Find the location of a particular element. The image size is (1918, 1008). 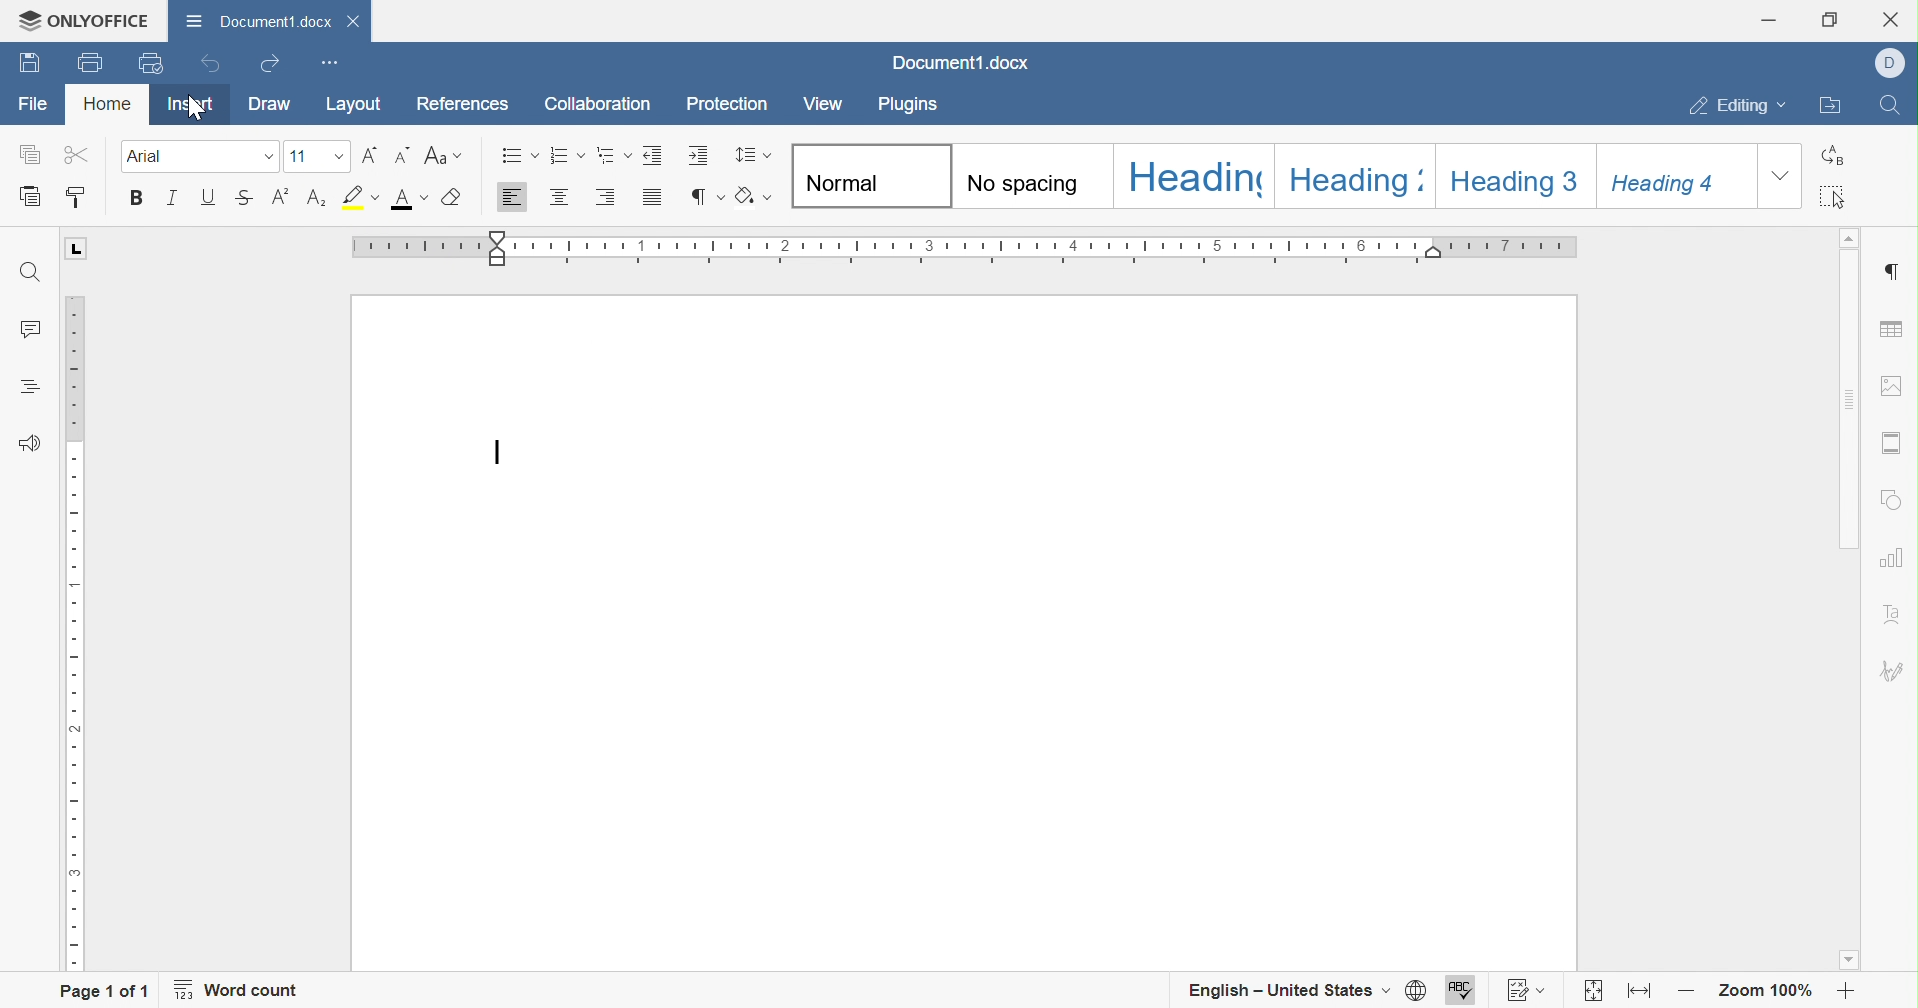

Change case is located at coordinates (444, 153).